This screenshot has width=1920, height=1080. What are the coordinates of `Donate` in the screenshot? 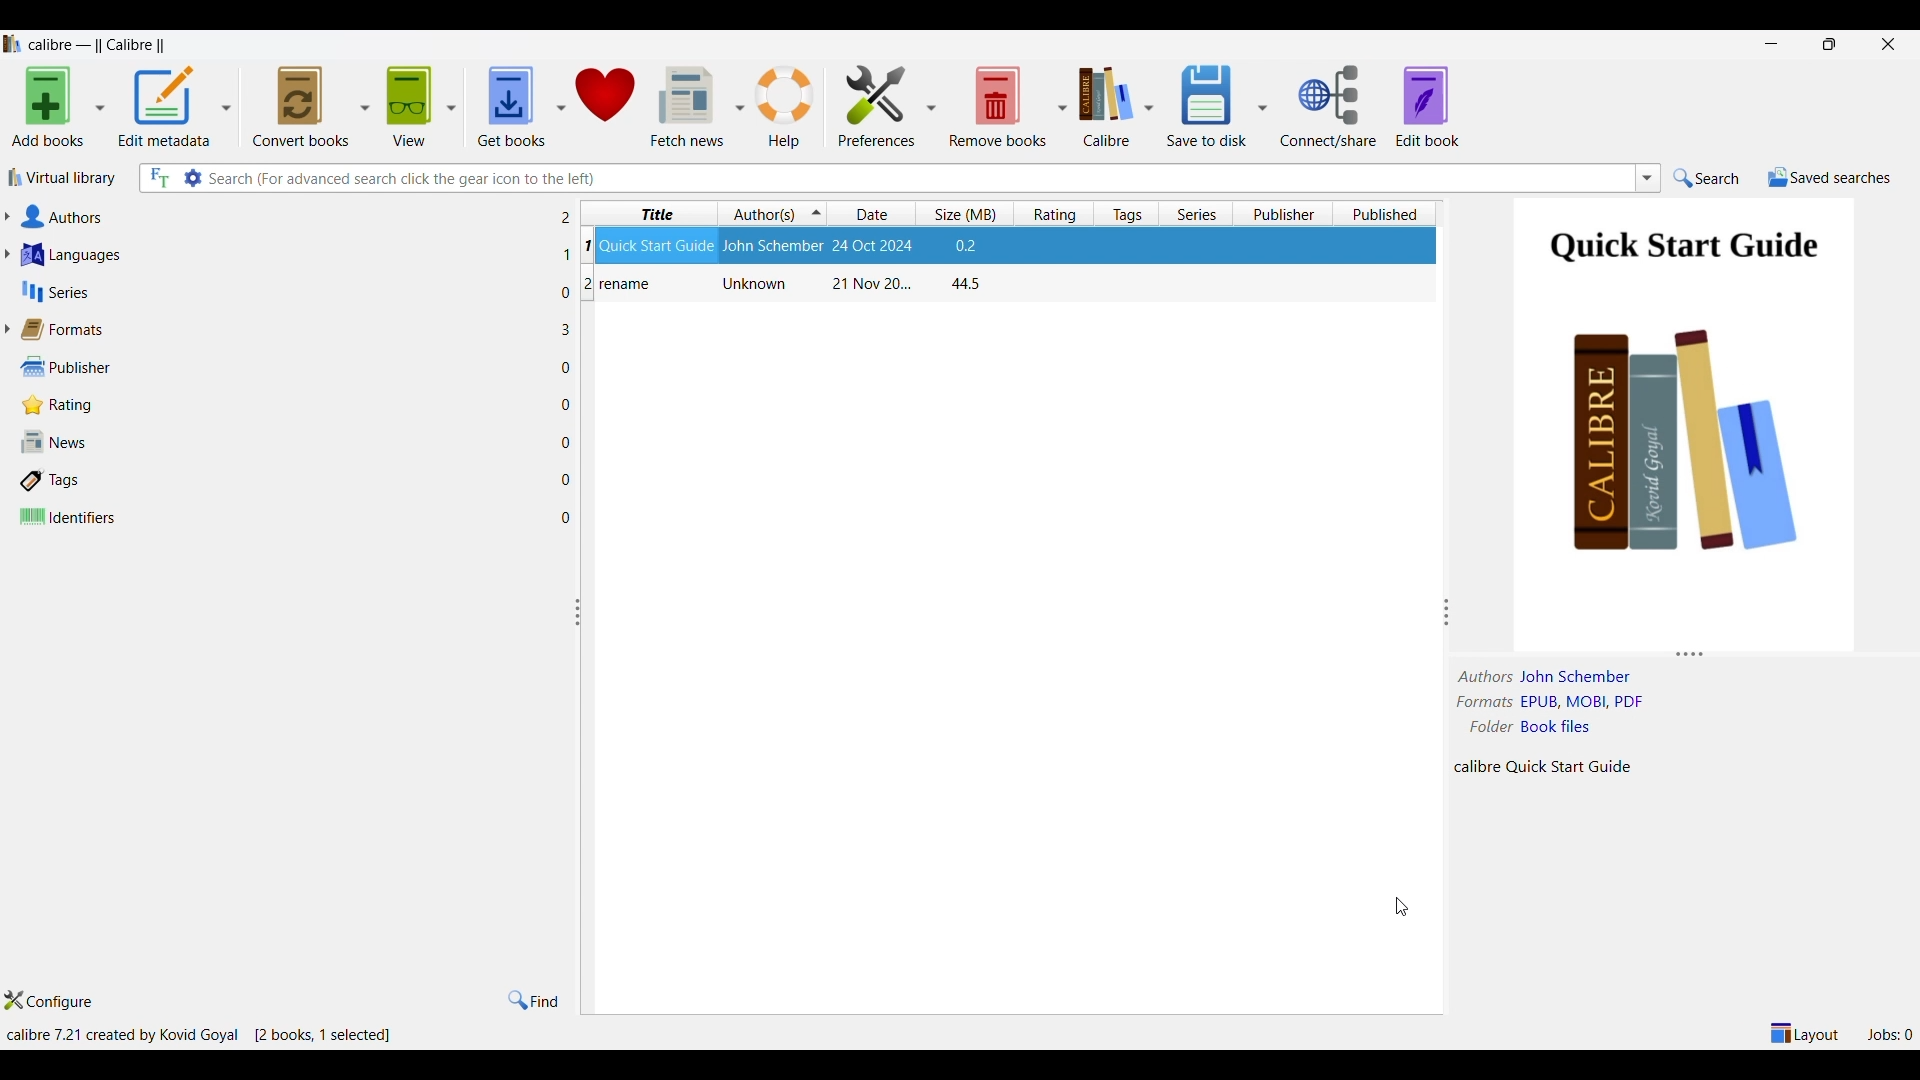 It's located at (606, 106).